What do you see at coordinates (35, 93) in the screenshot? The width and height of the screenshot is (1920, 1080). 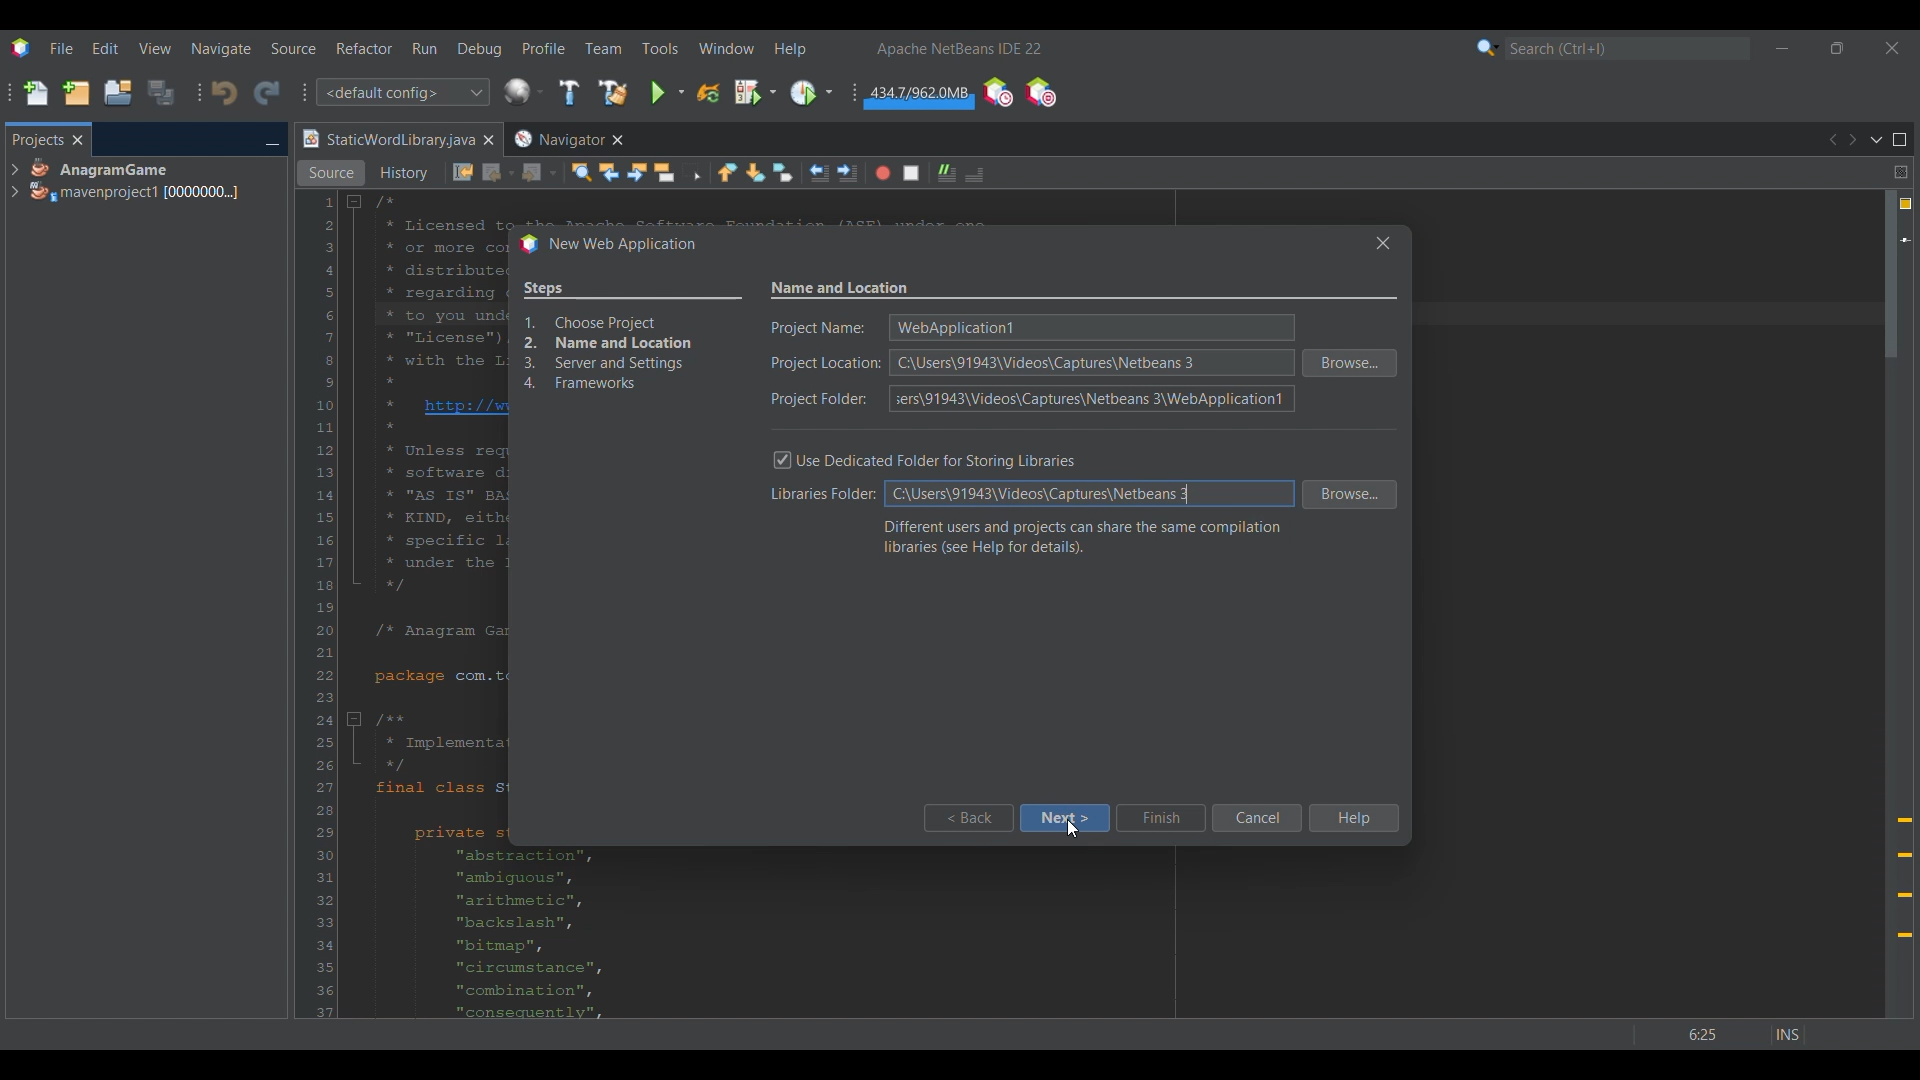 I see `New file` at bounding box center [35, 93].